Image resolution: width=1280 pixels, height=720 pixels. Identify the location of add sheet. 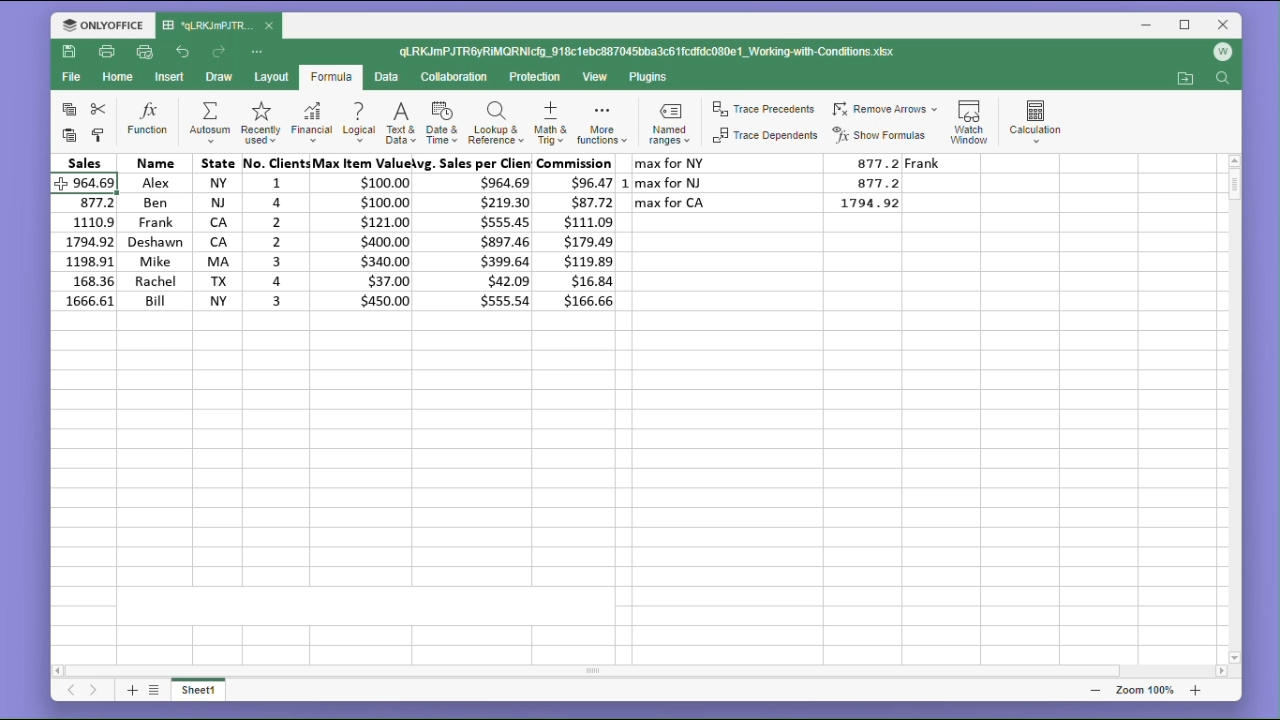
(130, 690).